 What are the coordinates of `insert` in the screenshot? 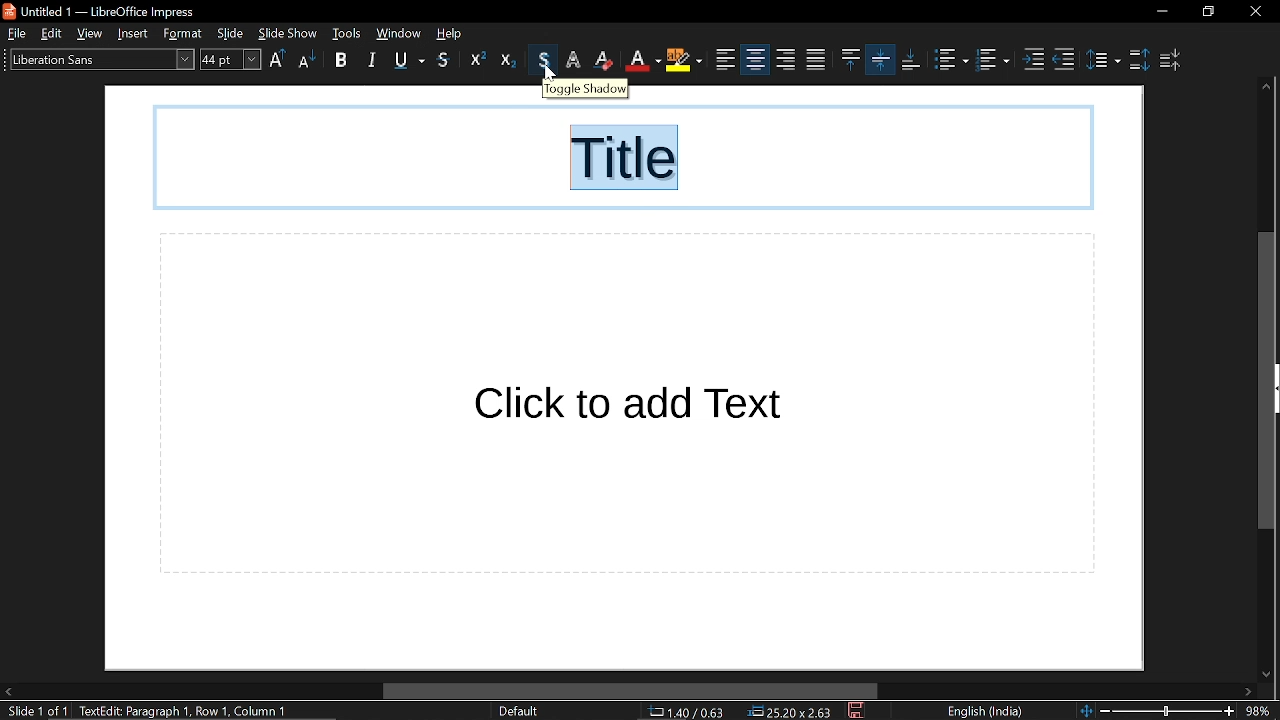 It's located at (137, 33).